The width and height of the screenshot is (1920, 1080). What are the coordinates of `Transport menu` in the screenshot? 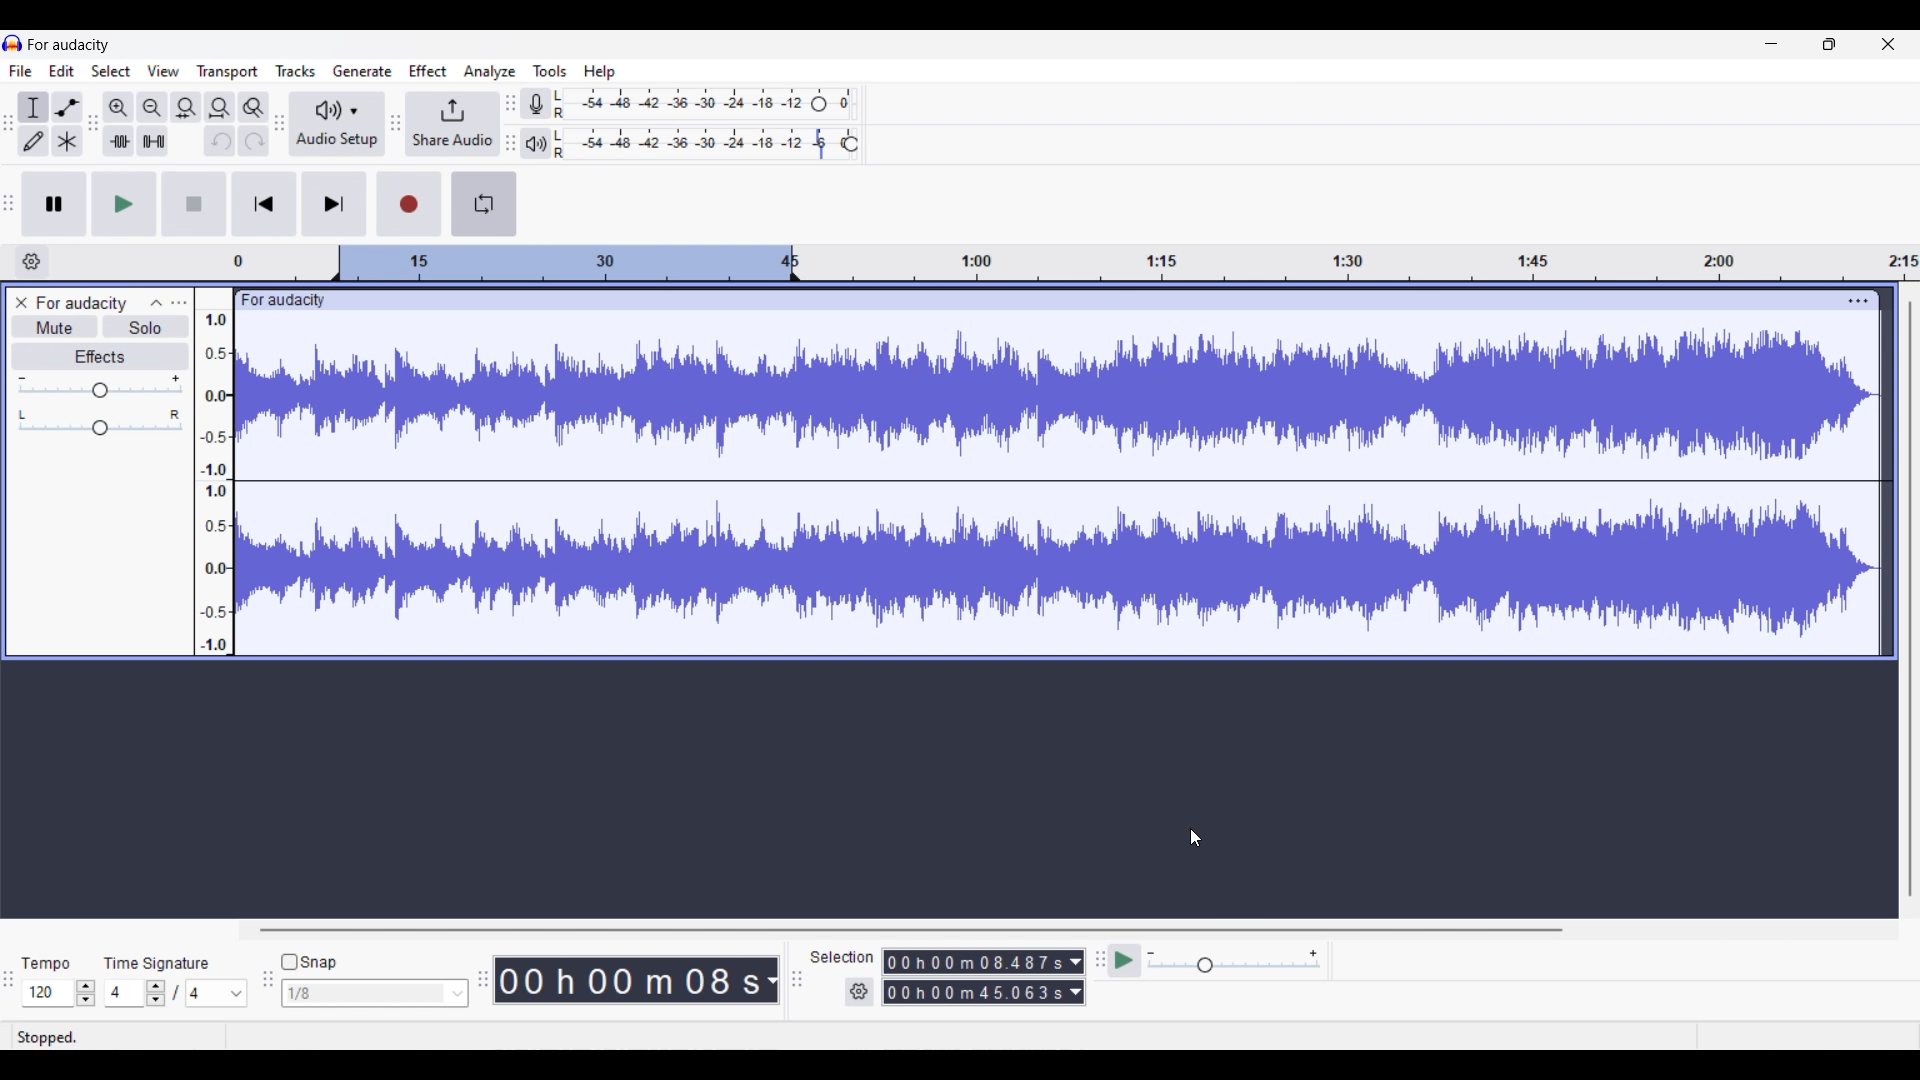 It's located at (228, 72).